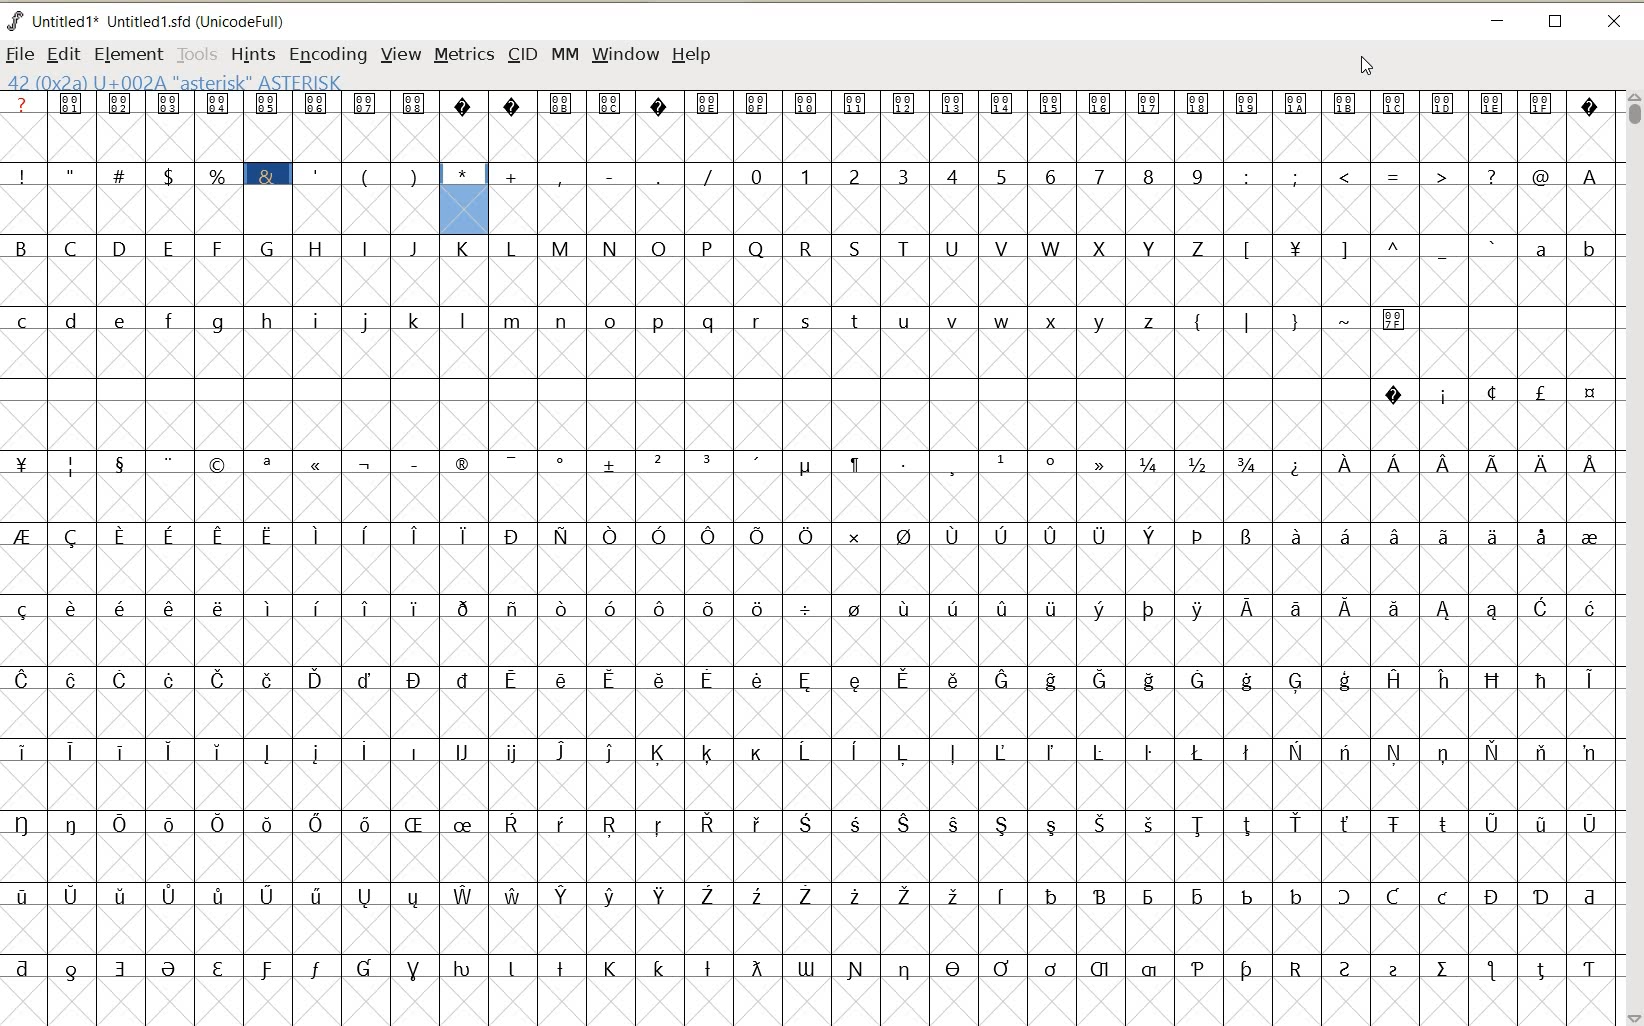  What do you see at coordinates (64, 53) in the screenshot?
I see `EDIT` at bounding box center [64, 53].